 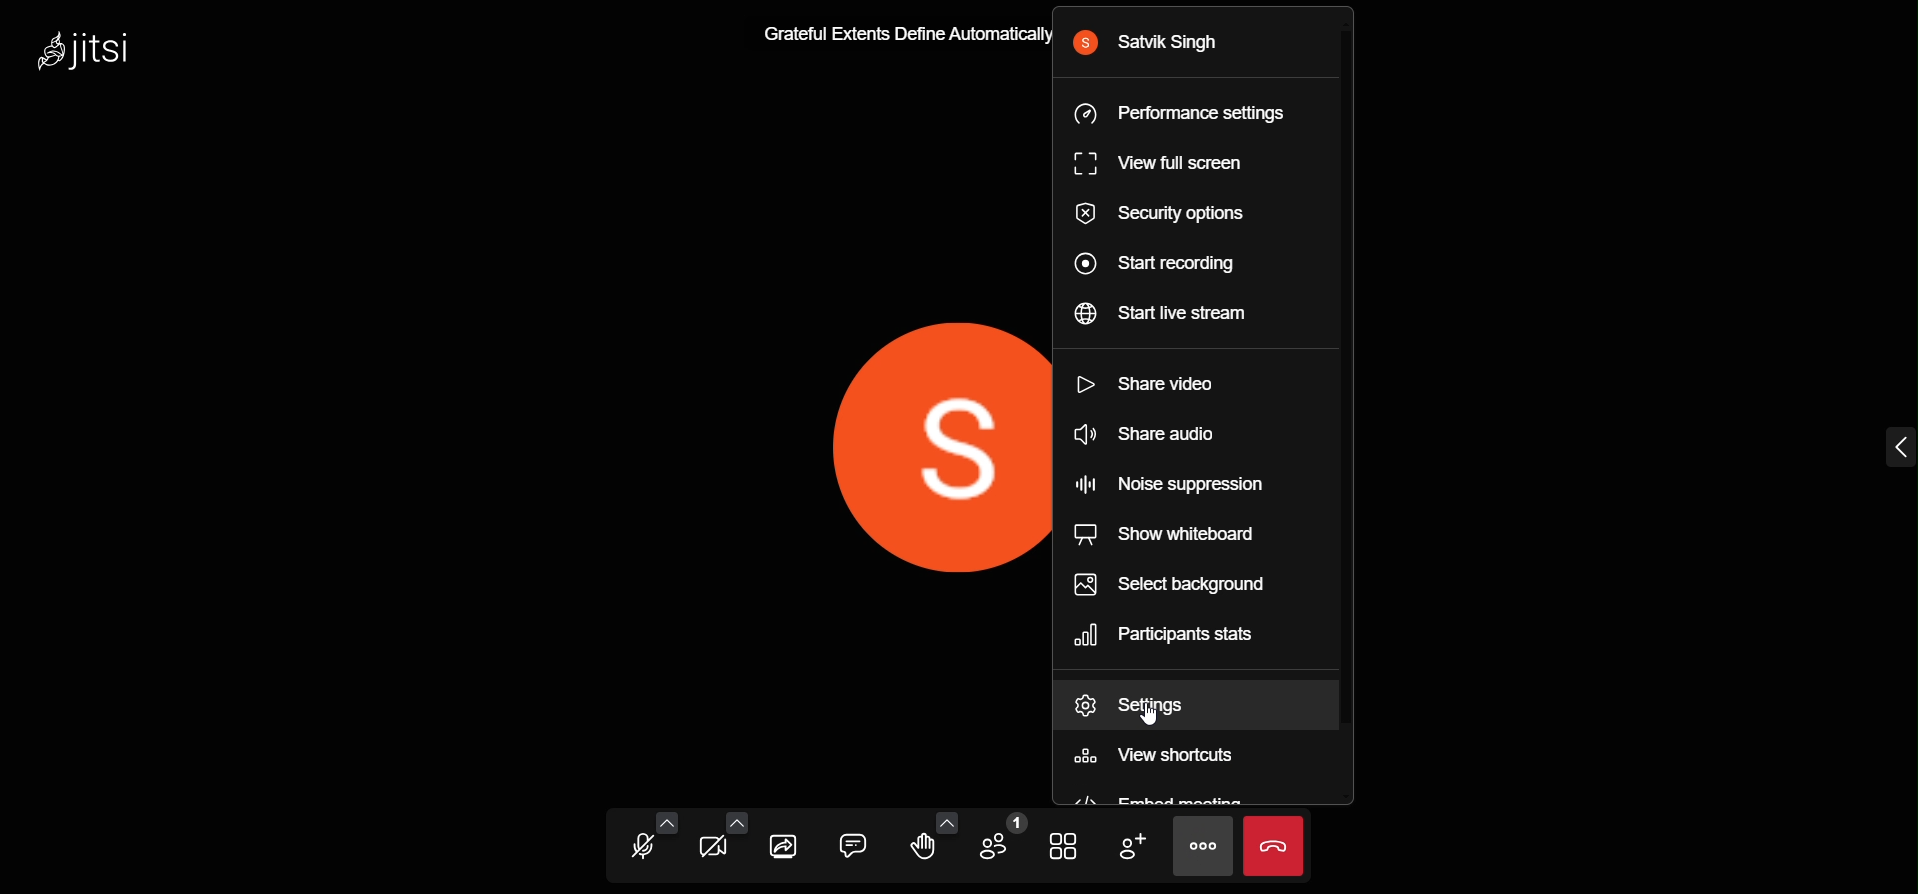 What do you see at coordinates (668, 824) in the screenshot?
I see `audio setting` at bounding box center [668, 824].